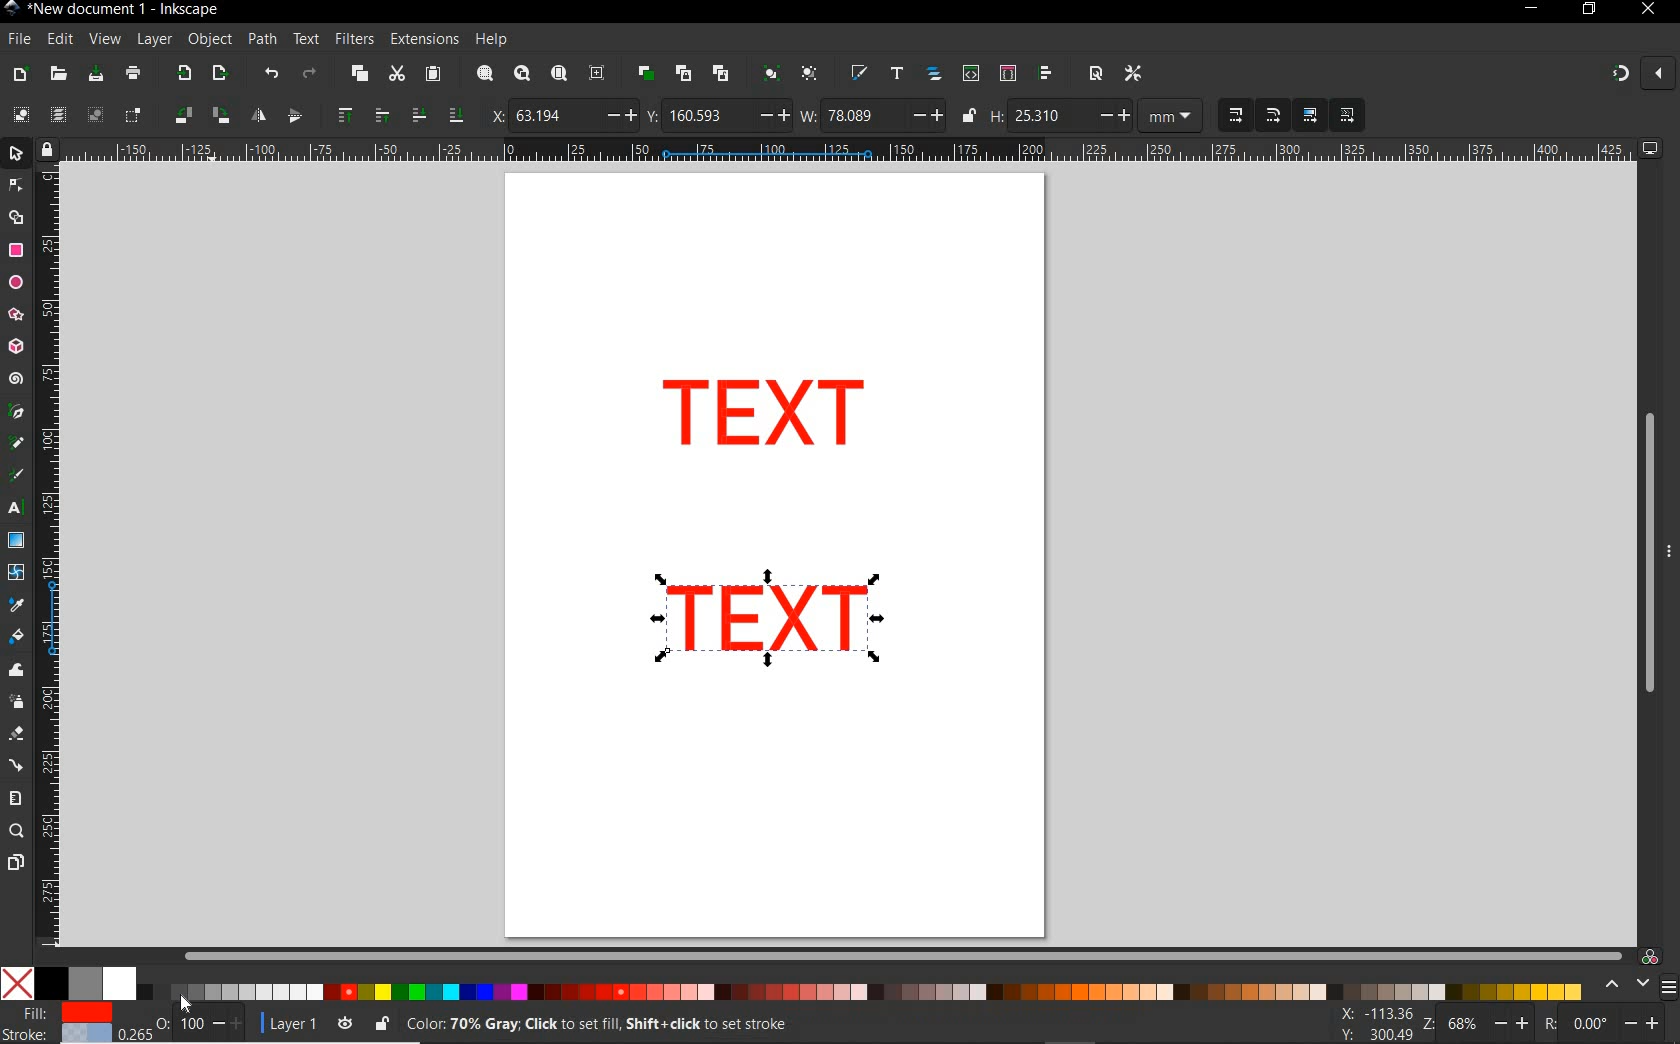 This screenshot has height=1044, width=1680. What do you see at coordinates (1631, 75) in the screenshot?
I see `ENABLE SNAPPING TOOL` at bounding box center [1631, 75].